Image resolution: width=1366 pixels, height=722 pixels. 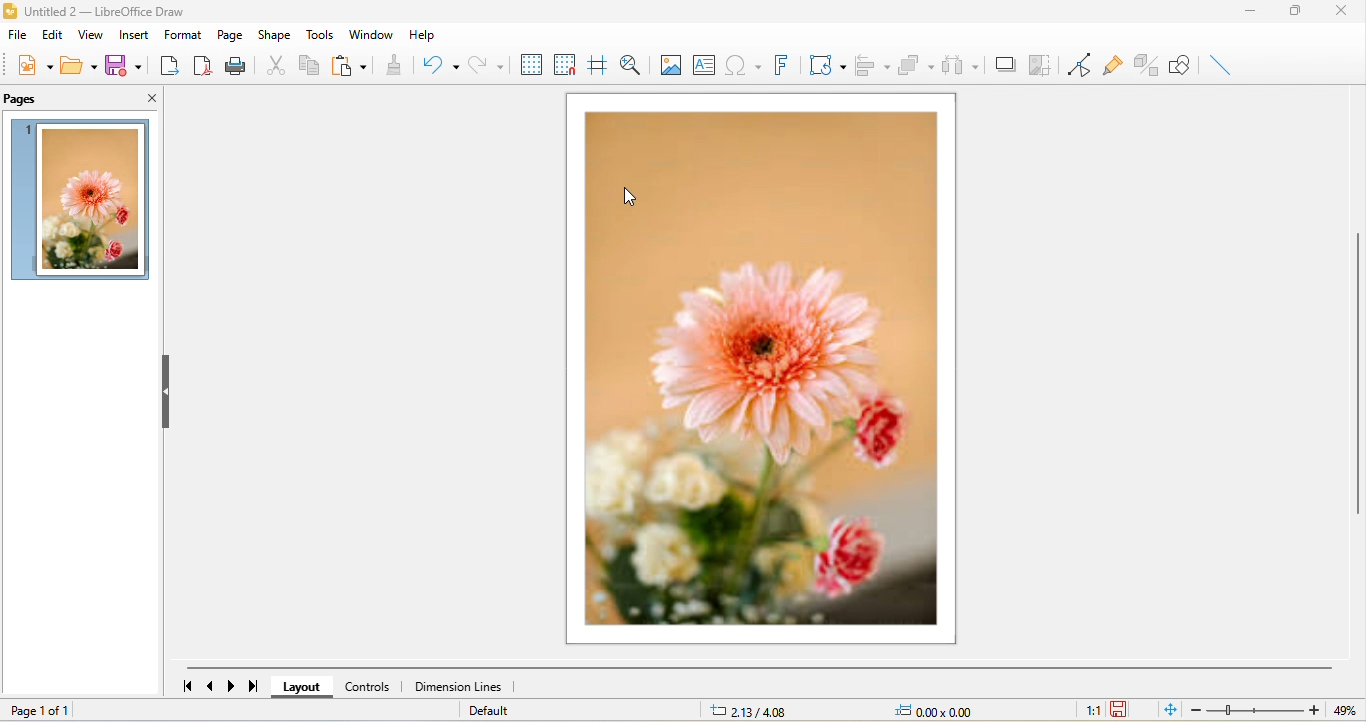 What do you see at coordinates (213, 684) in the screenshot?
I see `previous page` at bounding box center [213, 684].